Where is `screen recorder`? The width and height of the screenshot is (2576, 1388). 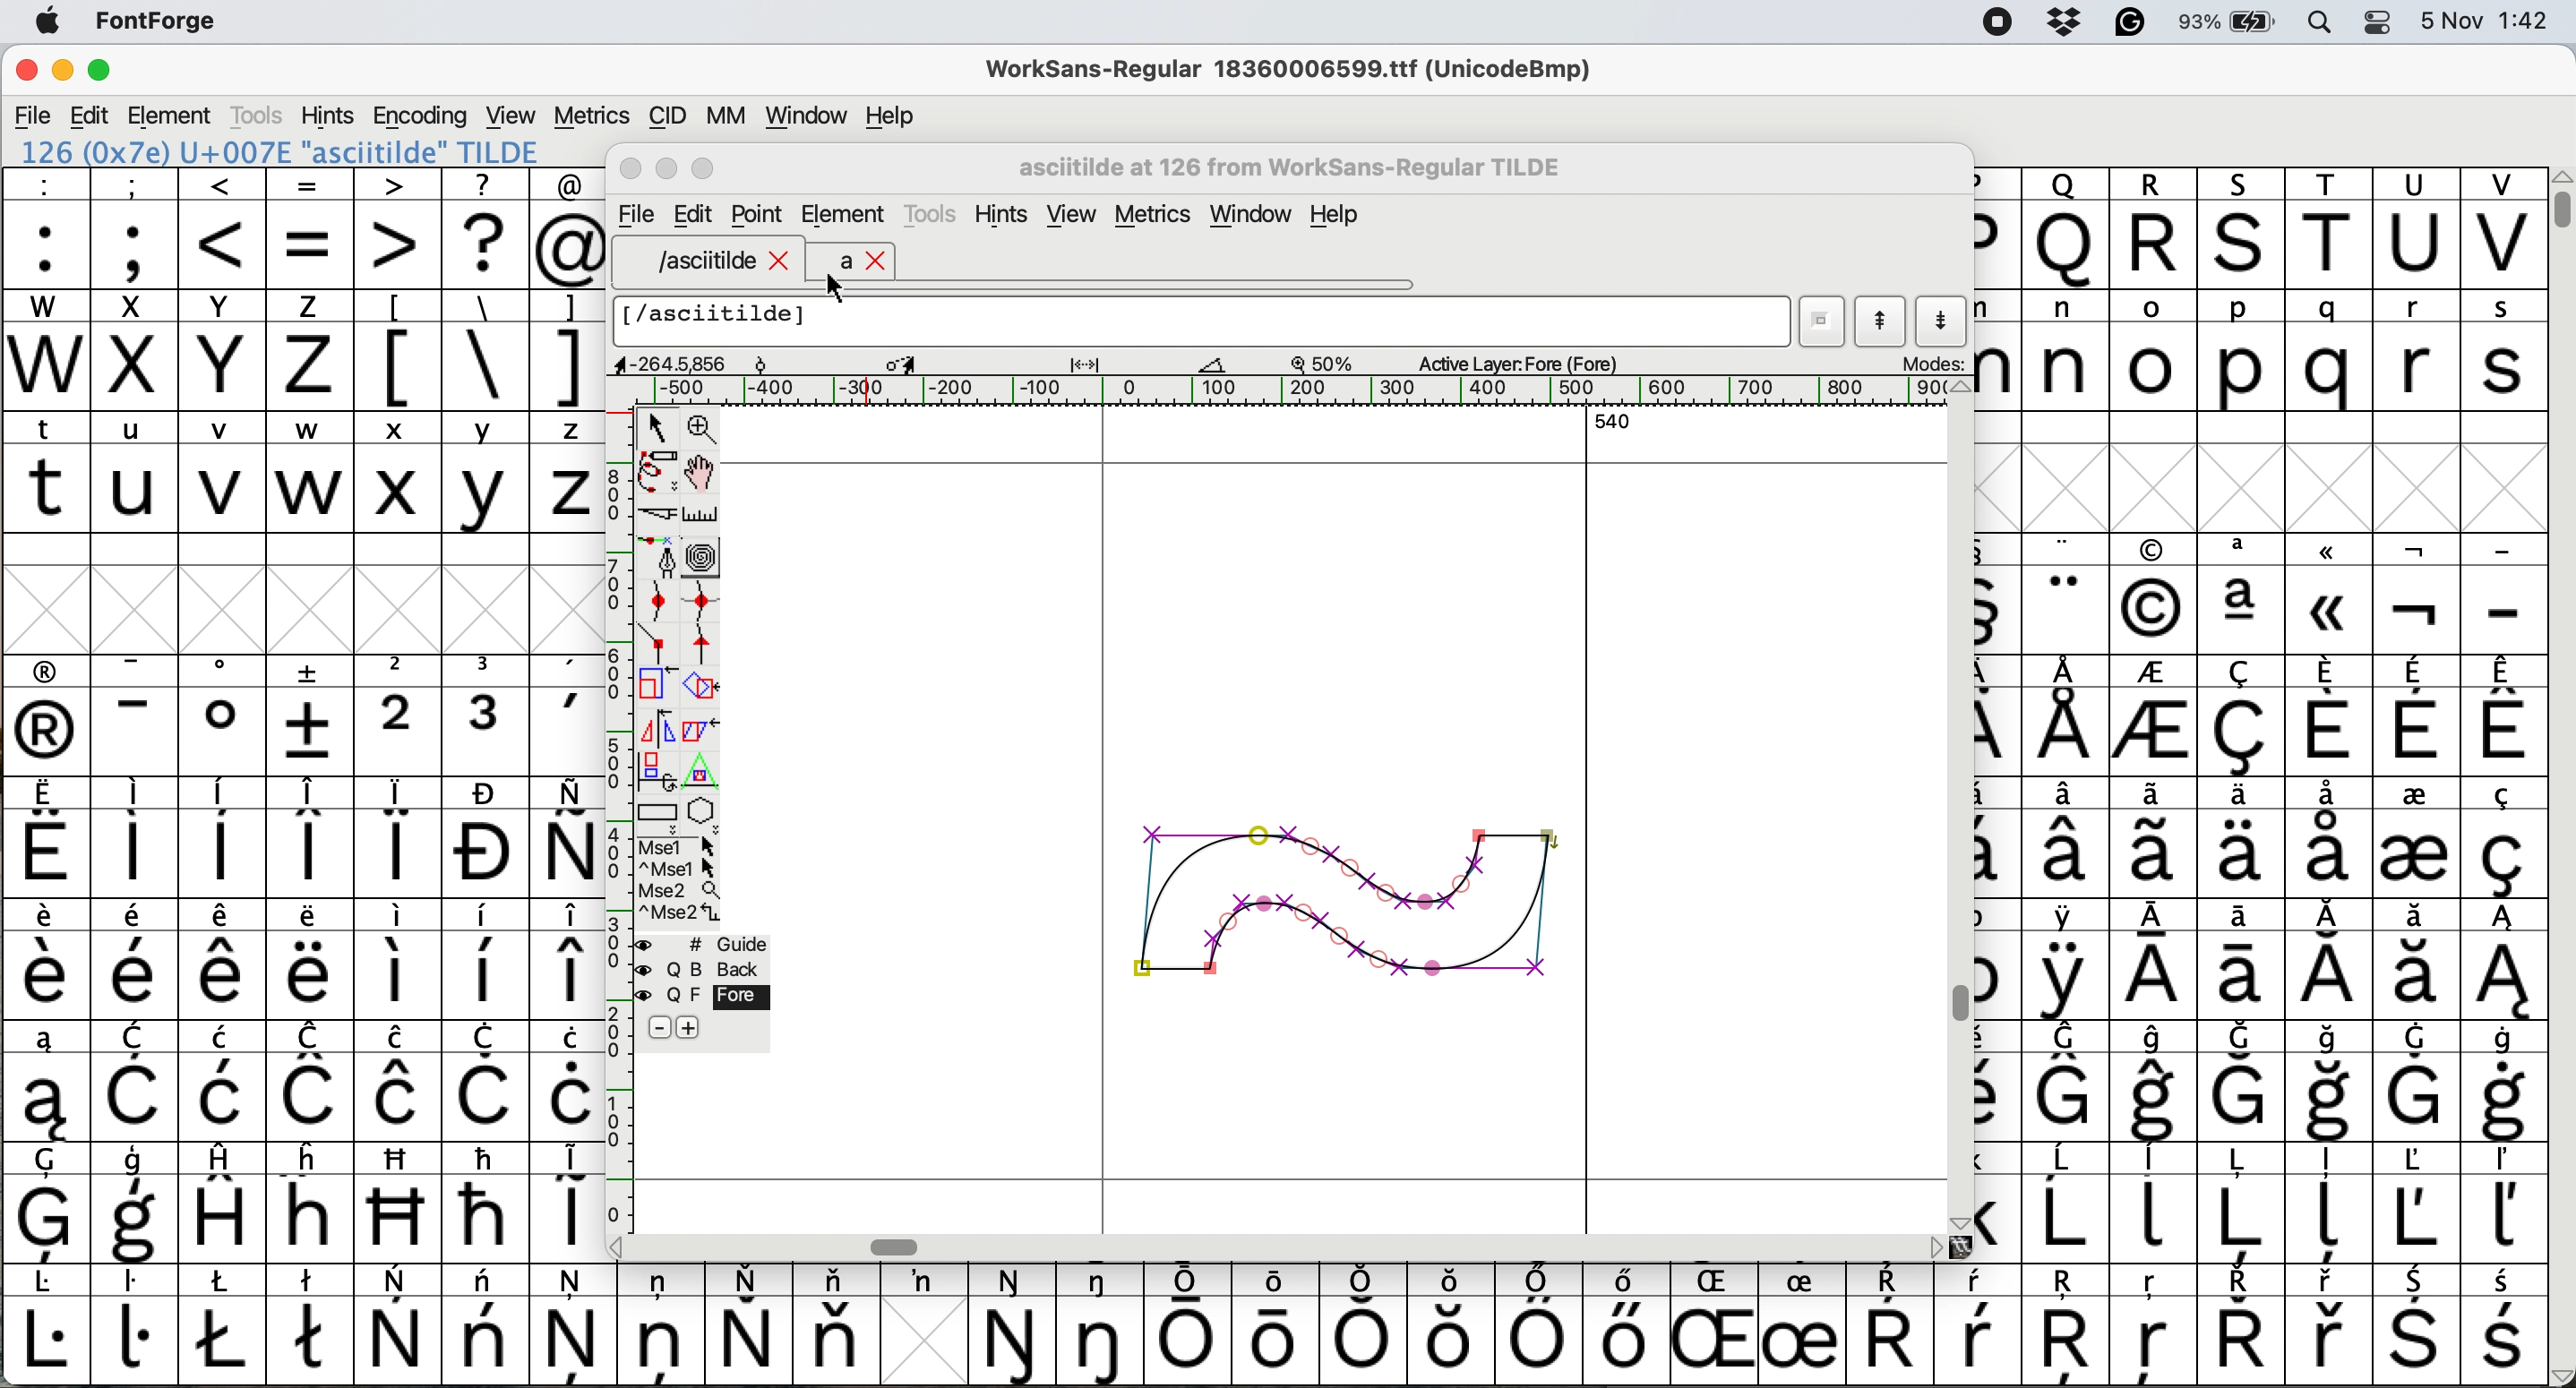
screen recorder is located at coordinates (1995, 24).